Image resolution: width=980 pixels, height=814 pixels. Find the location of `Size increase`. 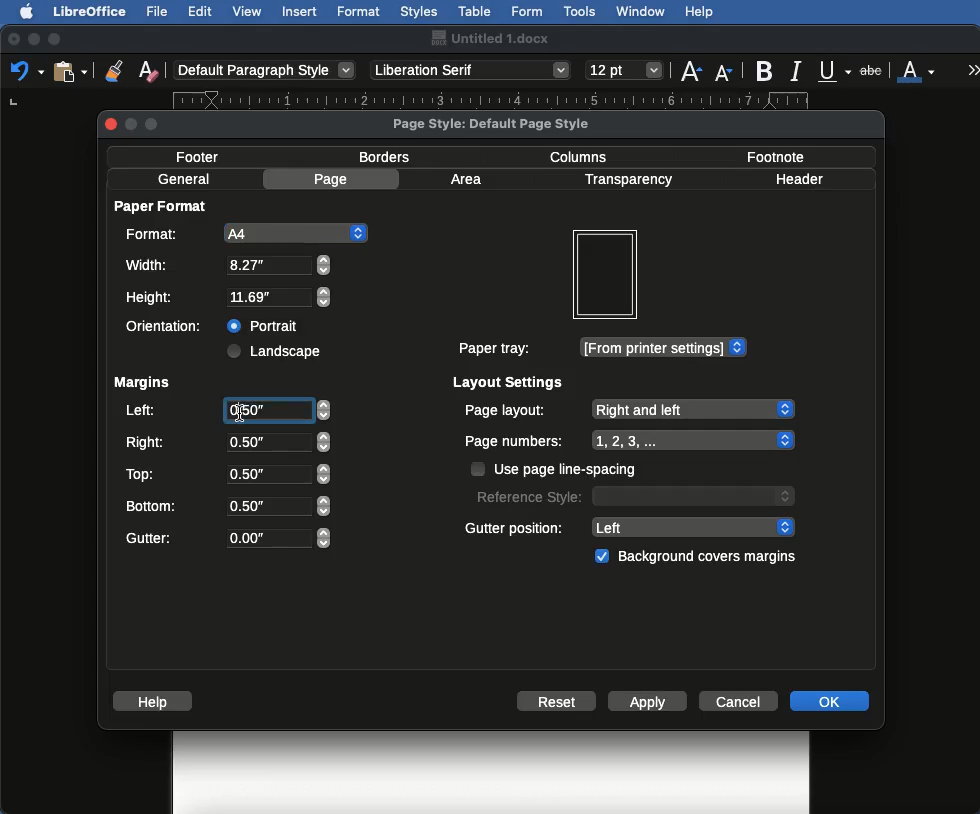

Size increase is located at coordinates (690, 69).